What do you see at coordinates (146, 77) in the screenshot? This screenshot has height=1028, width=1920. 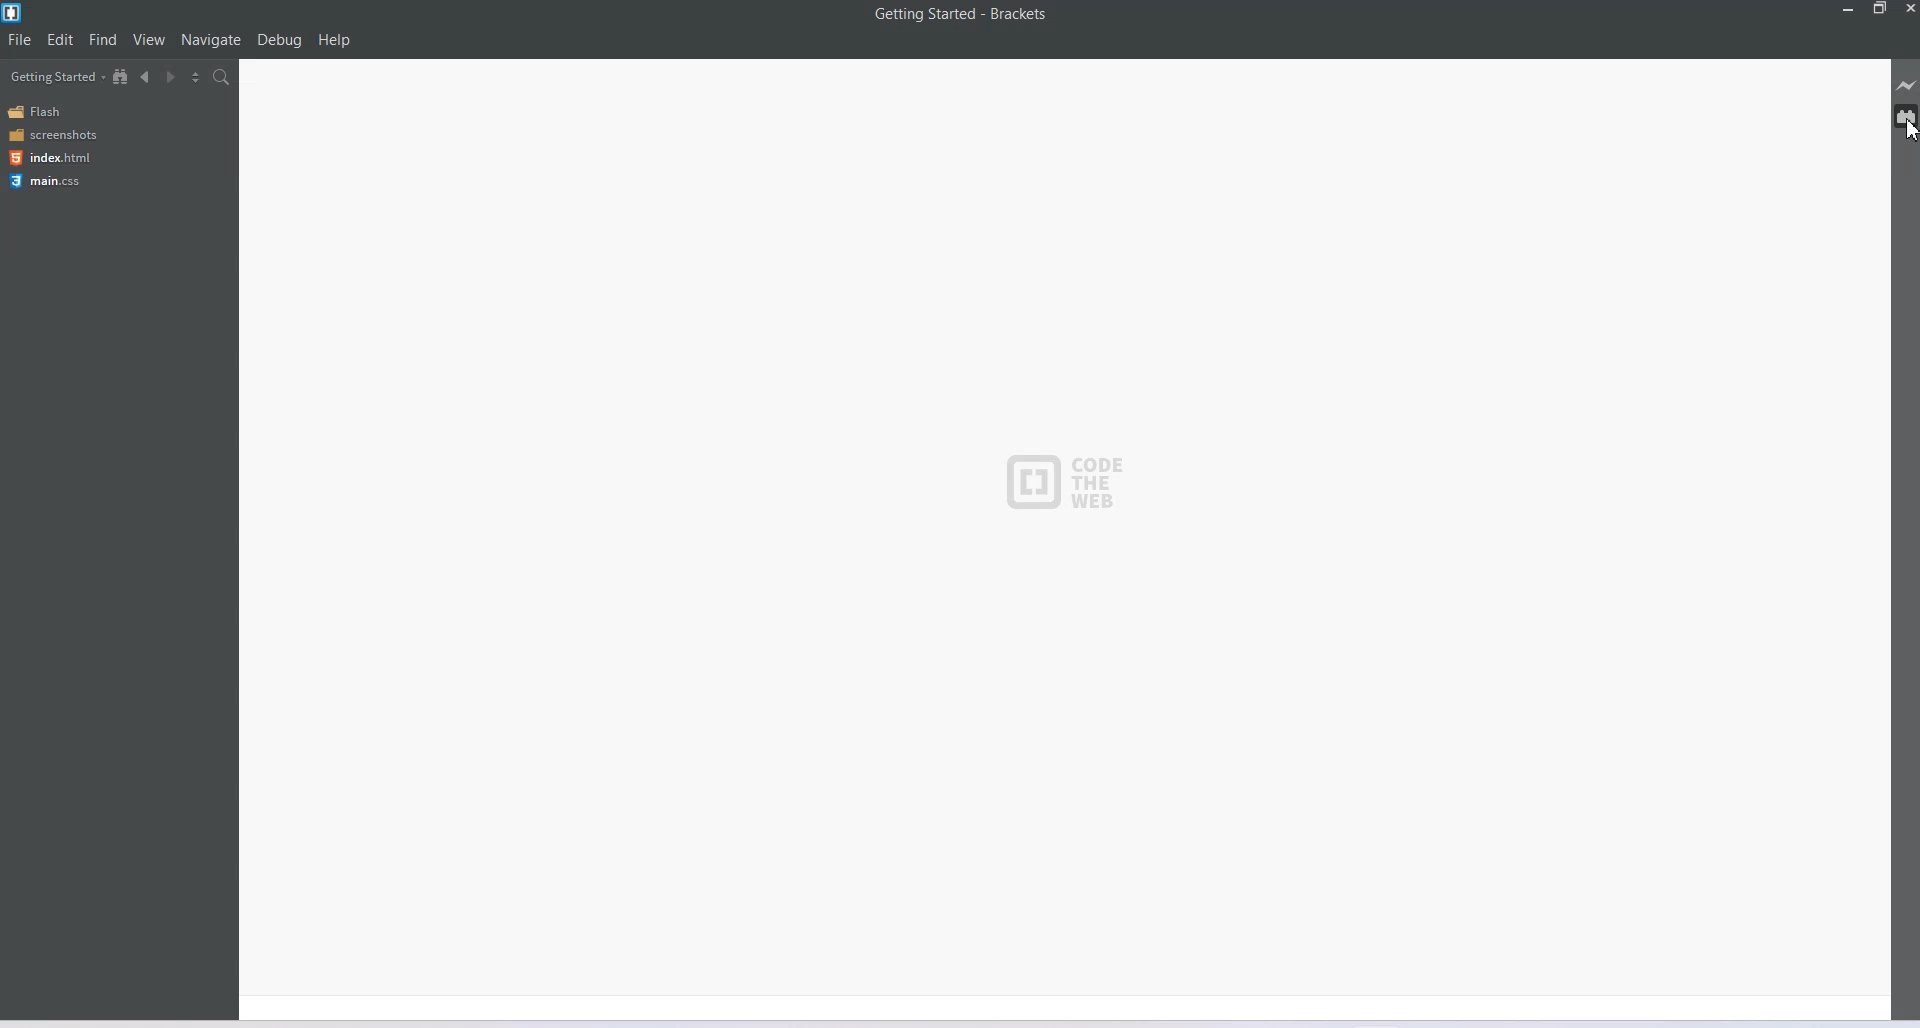 I see `Navigate Backwards` at bounding box center [146, 77].